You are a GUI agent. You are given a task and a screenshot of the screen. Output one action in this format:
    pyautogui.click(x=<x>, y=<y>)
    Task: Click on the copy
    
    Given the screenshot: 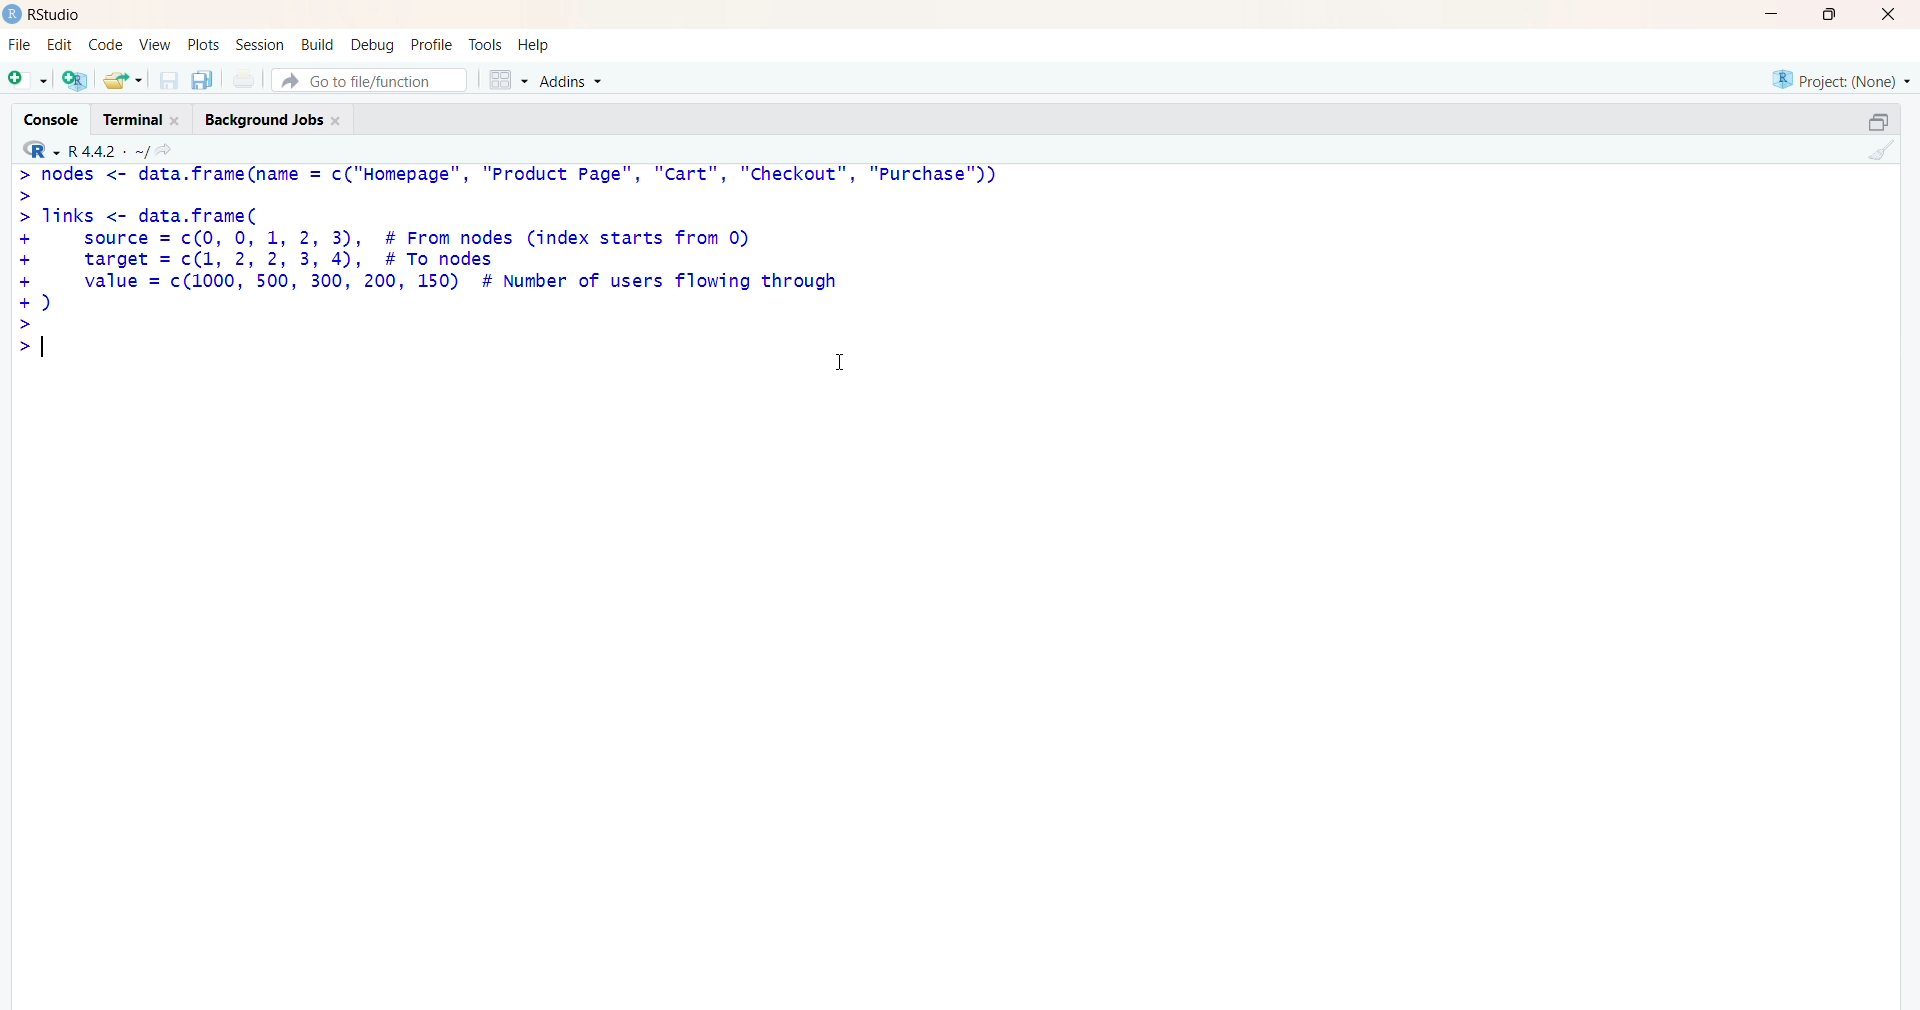 What is the action you would take?
    pyautogui.click(x=1864, y=118)
    